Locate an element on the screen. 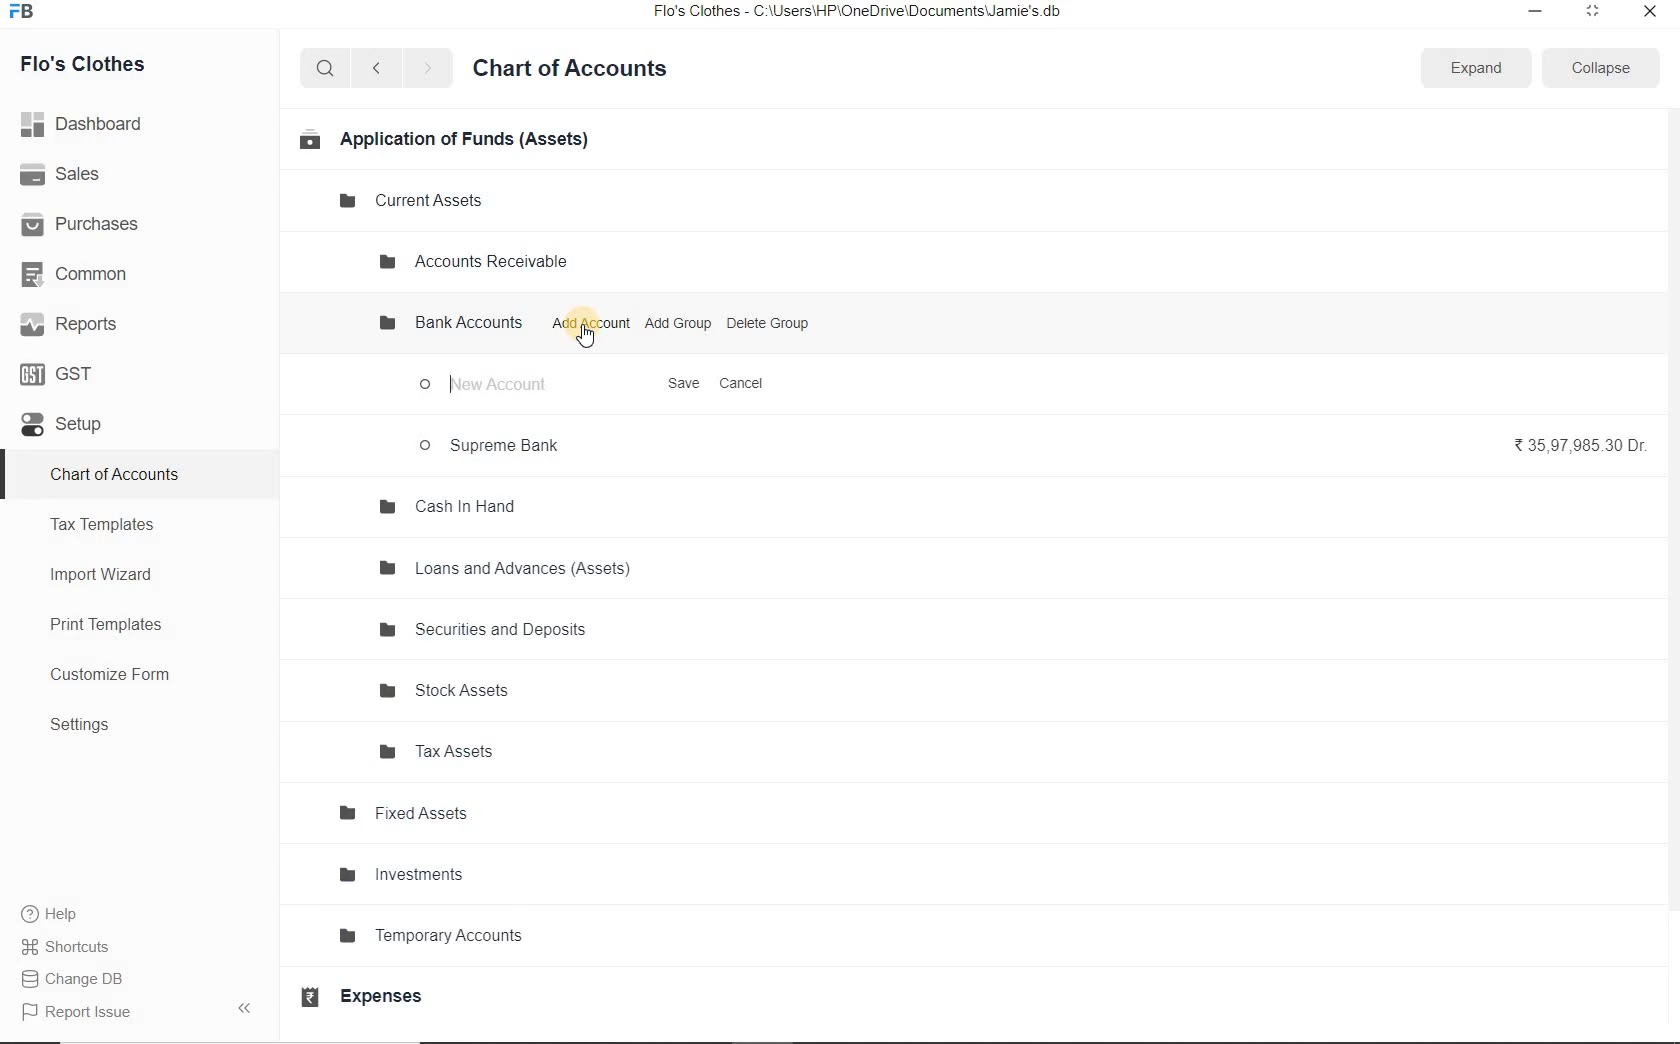  ₹35,97,985.30 Dr. is located at coordinates (1582, 446).